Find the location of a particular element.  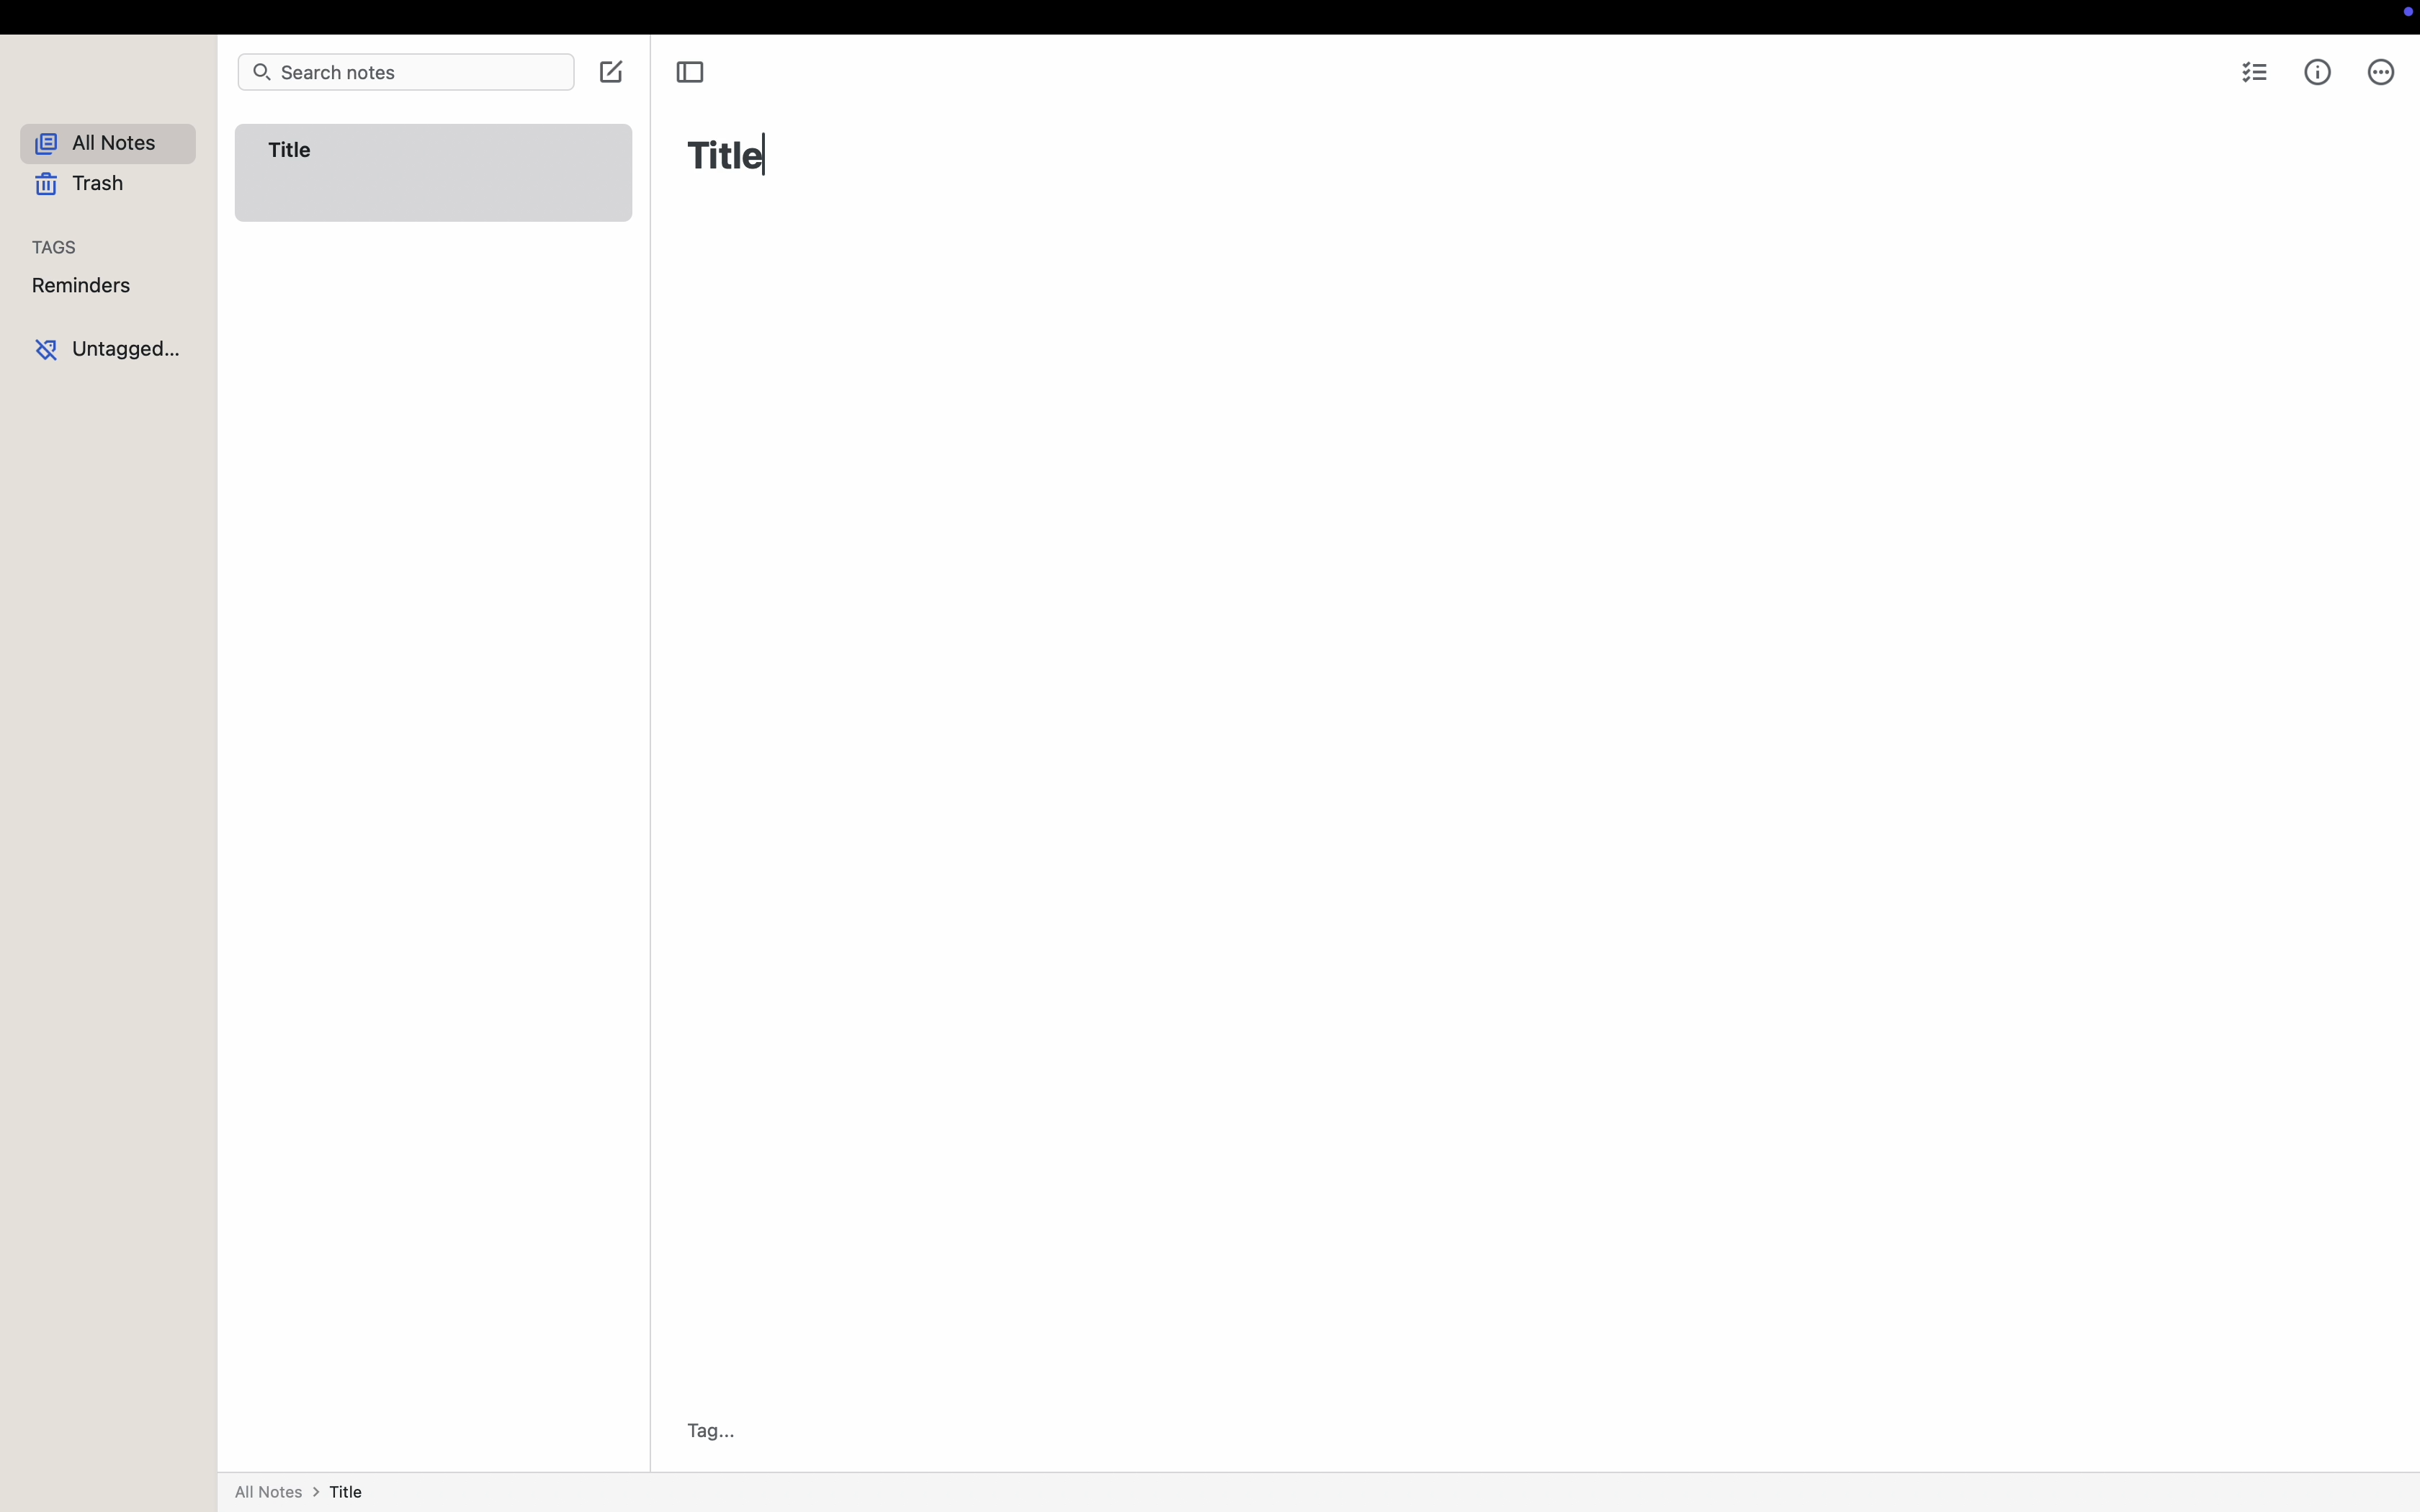

reminders is located at coordinates (107, 288).